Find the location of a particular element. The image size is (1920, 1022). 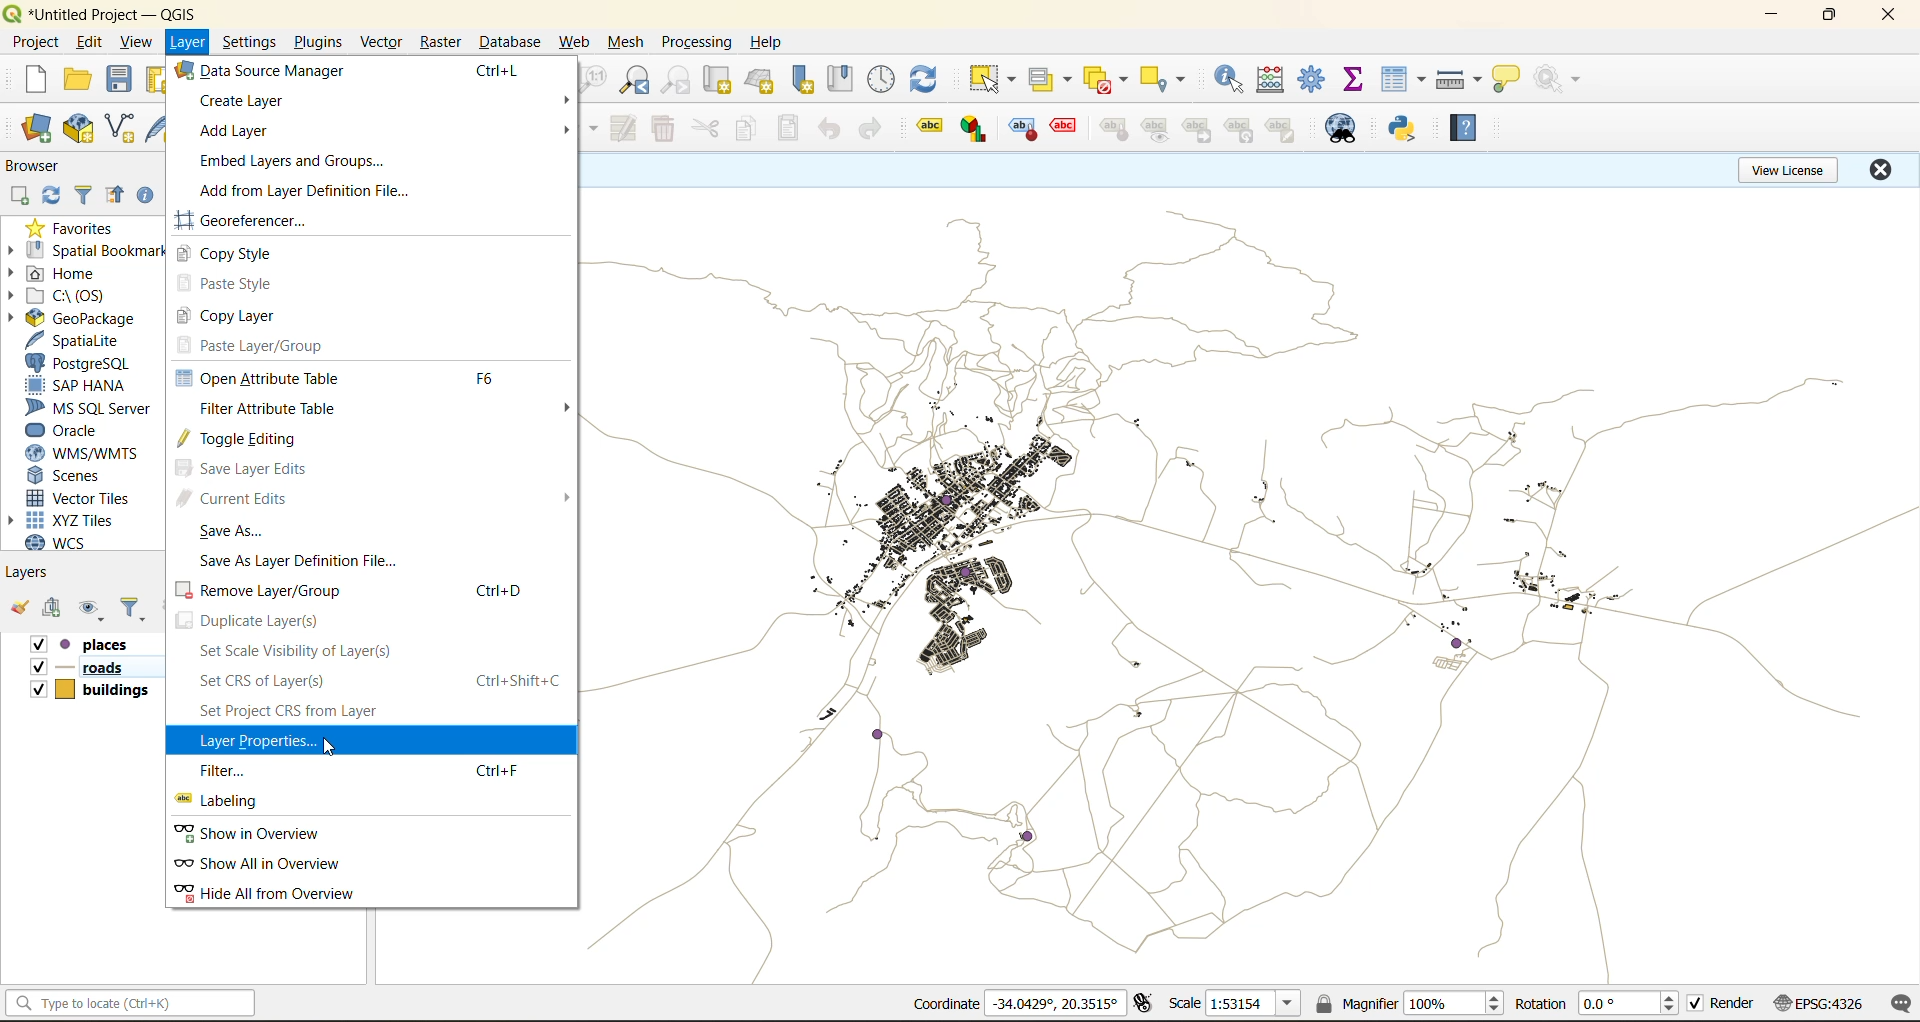

label tool 3 is located at coordinates (1022, 130).